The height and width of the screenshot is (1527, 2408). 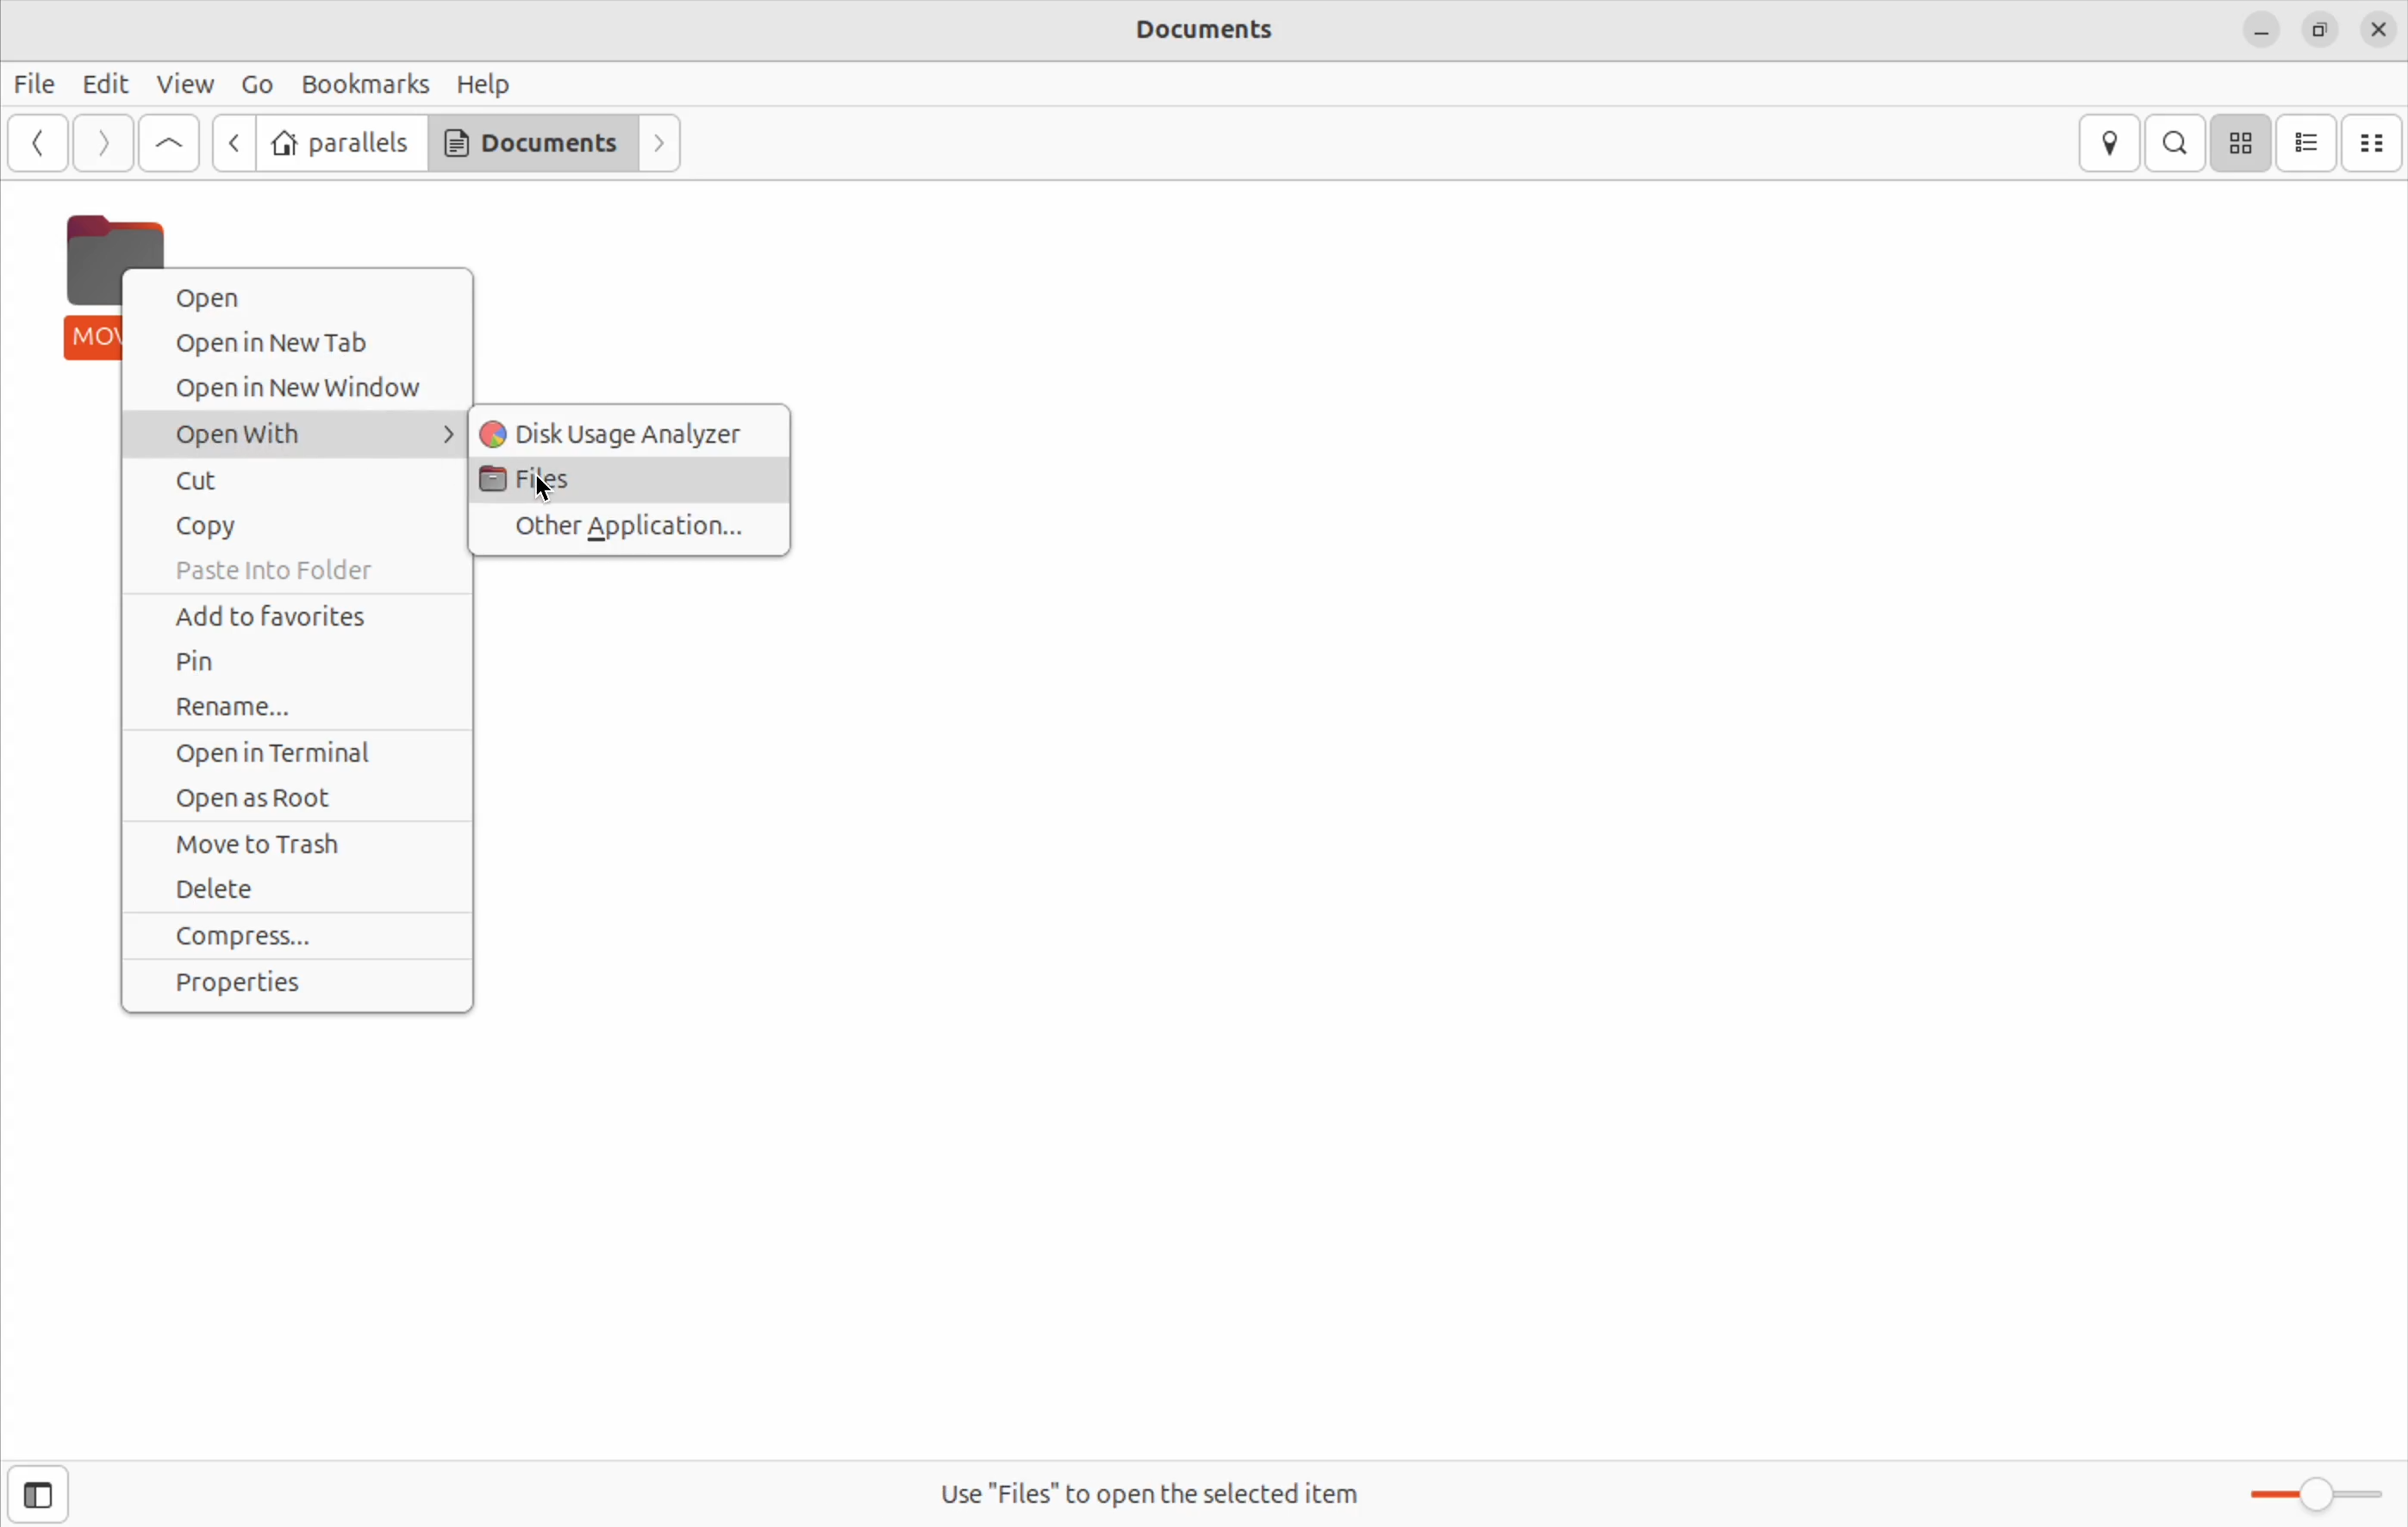 I want to click on Open With, so click(x=294, y=435).